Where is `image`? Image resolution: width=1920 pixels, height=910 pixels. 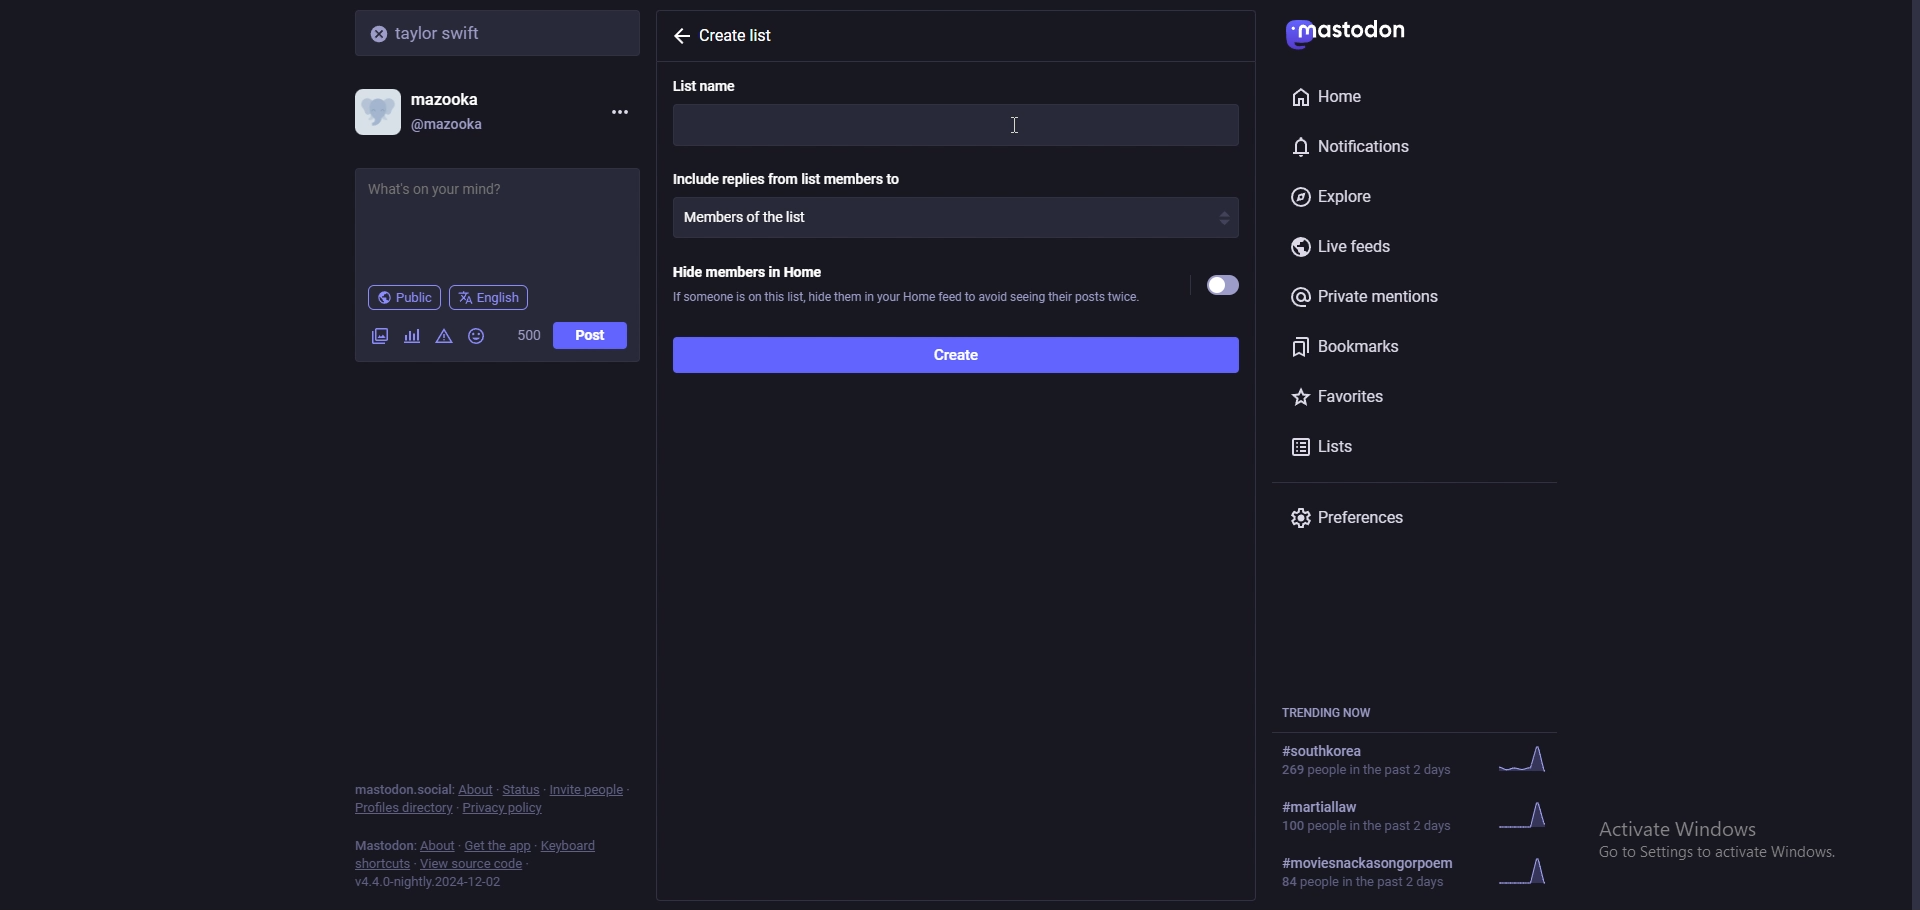
image is located at coordinates (379, 336).